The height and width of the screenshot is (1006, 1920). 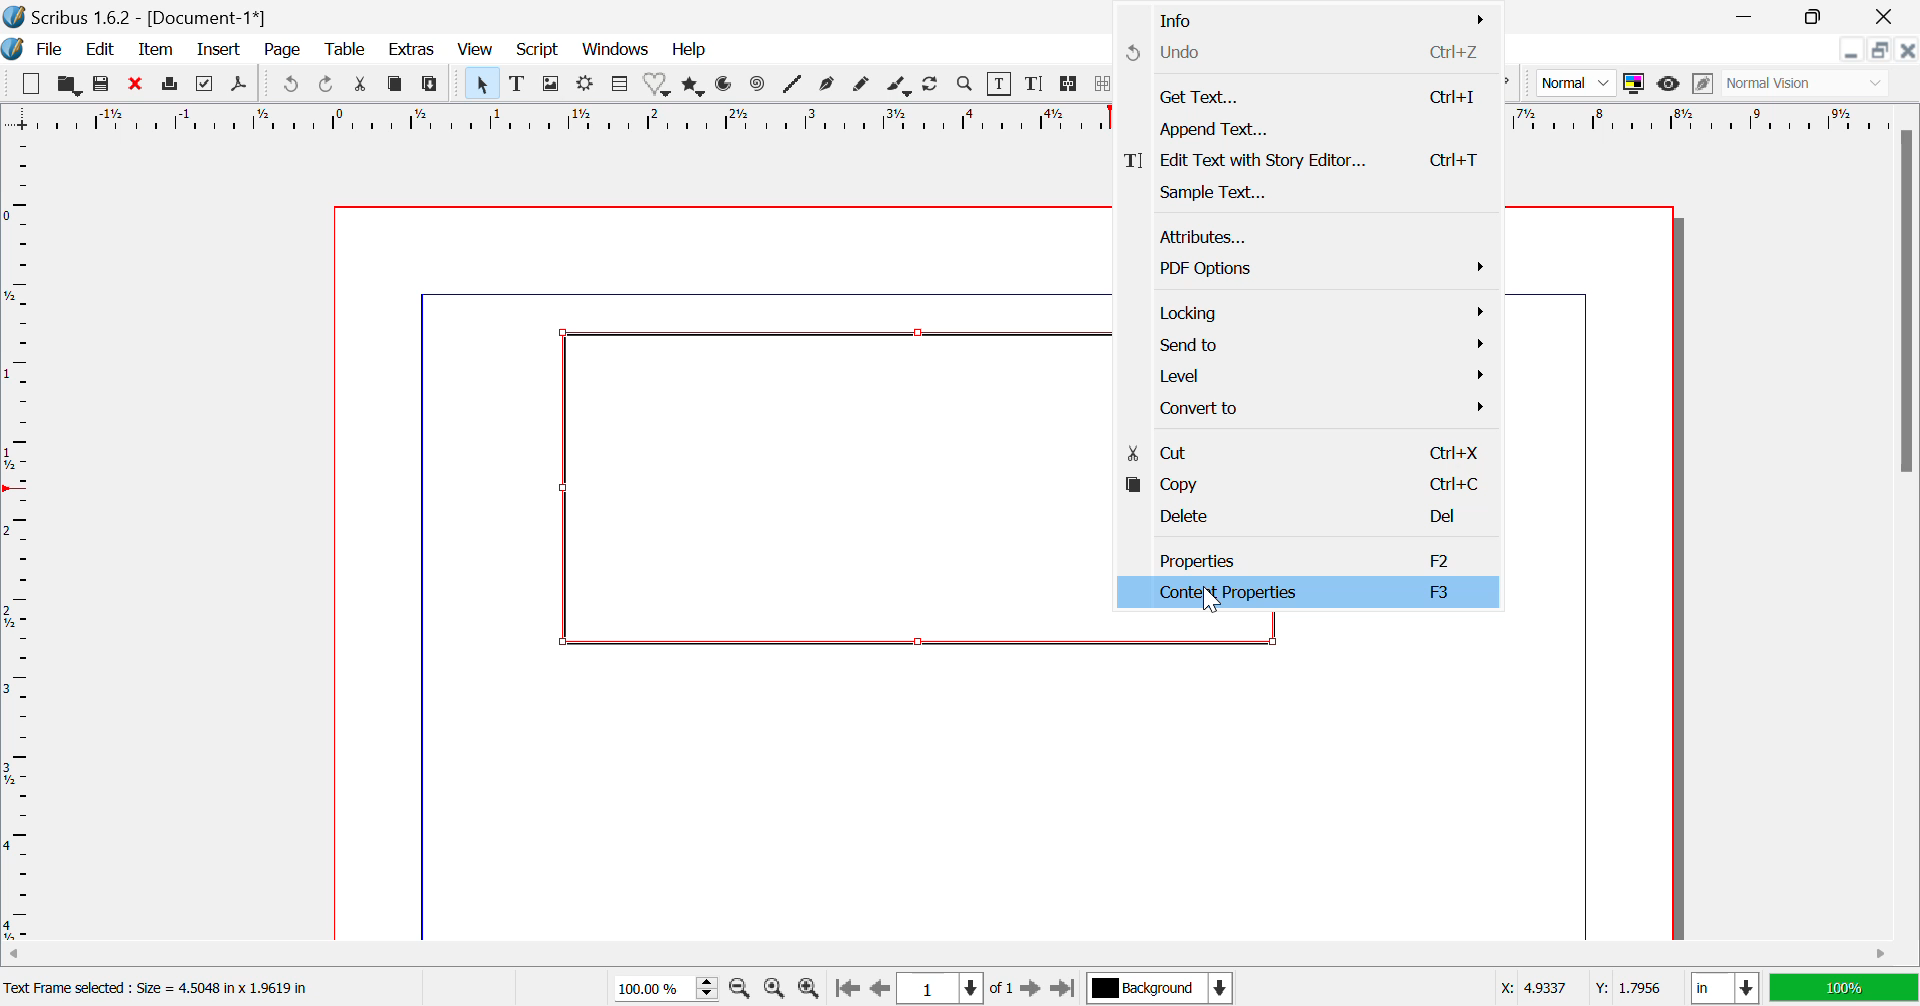 I want to click on Zoom, so click(x=968, y=87).